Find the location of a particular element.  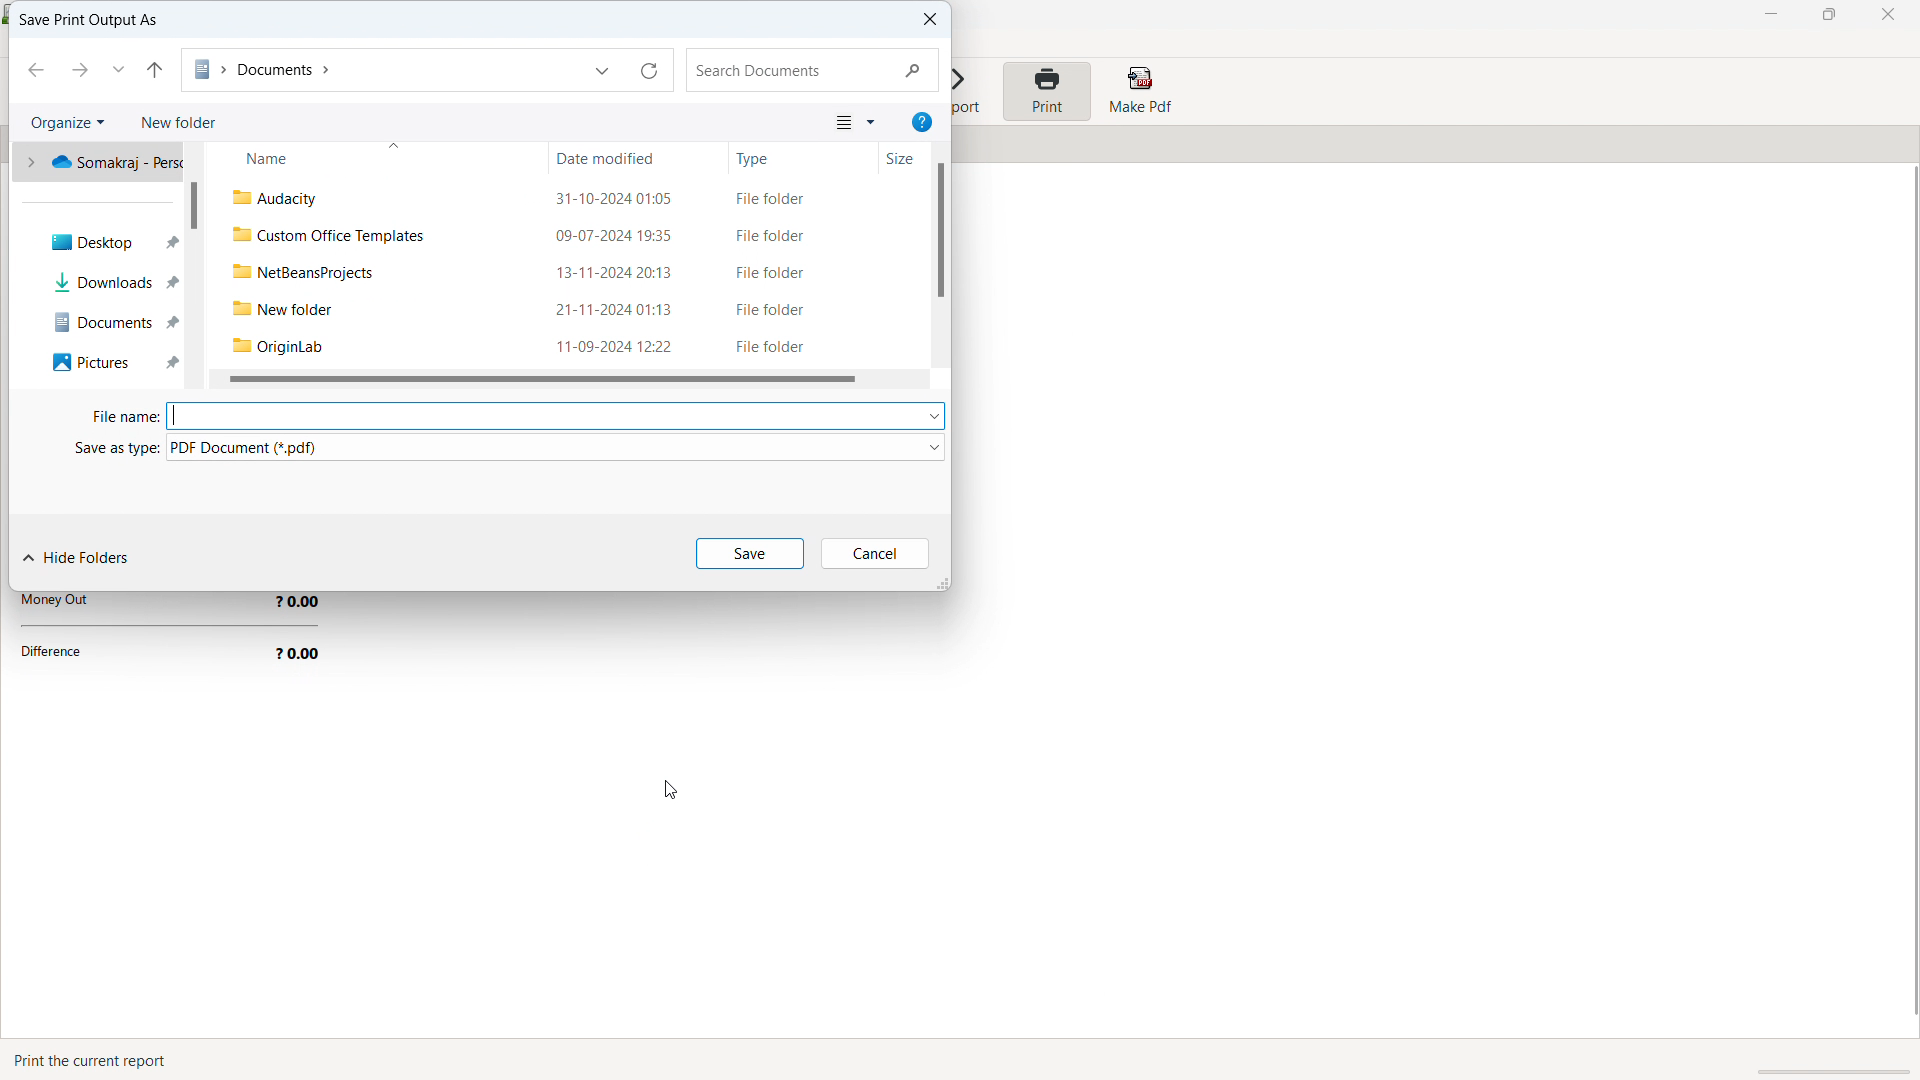

Desktop is located at coordinates (106, 245).